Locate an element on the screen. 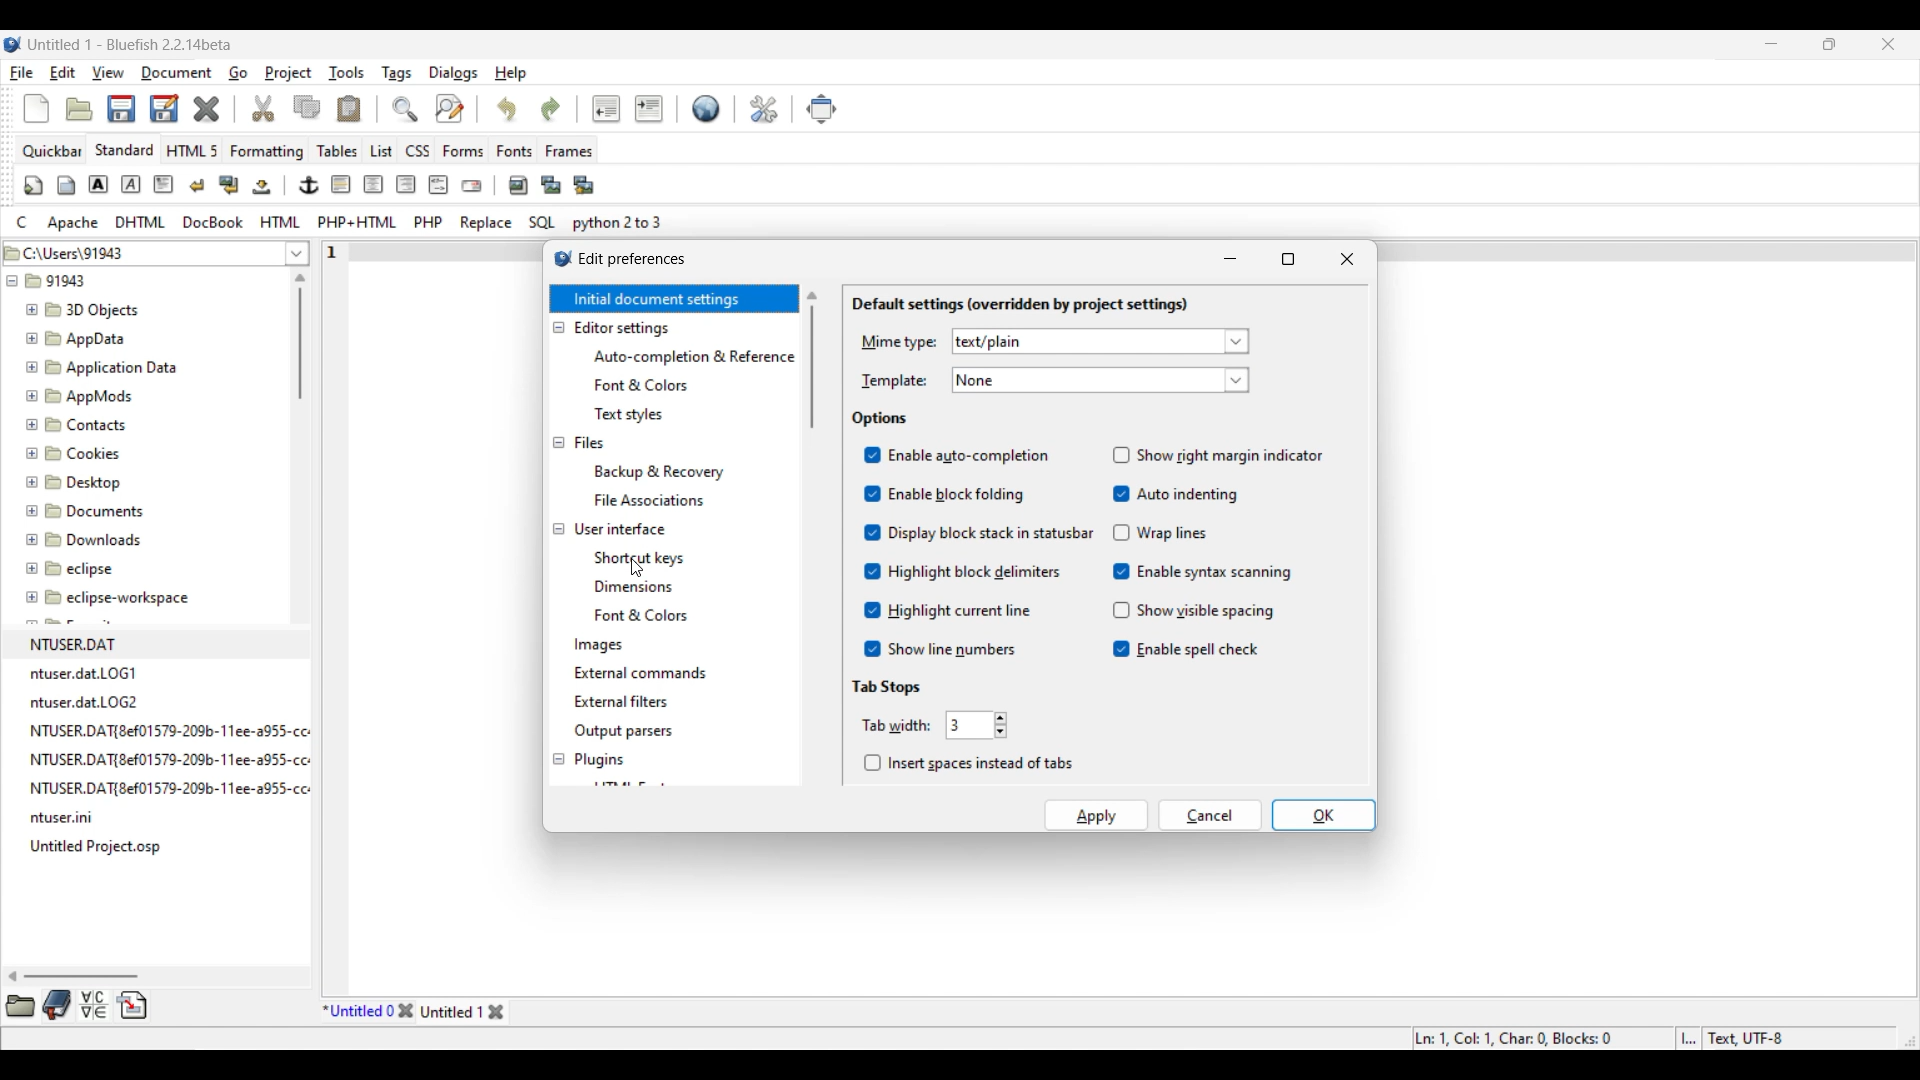 The width and height of the screenshot is (1920, 1080). Minimize is located at coordinates (1230, 259).